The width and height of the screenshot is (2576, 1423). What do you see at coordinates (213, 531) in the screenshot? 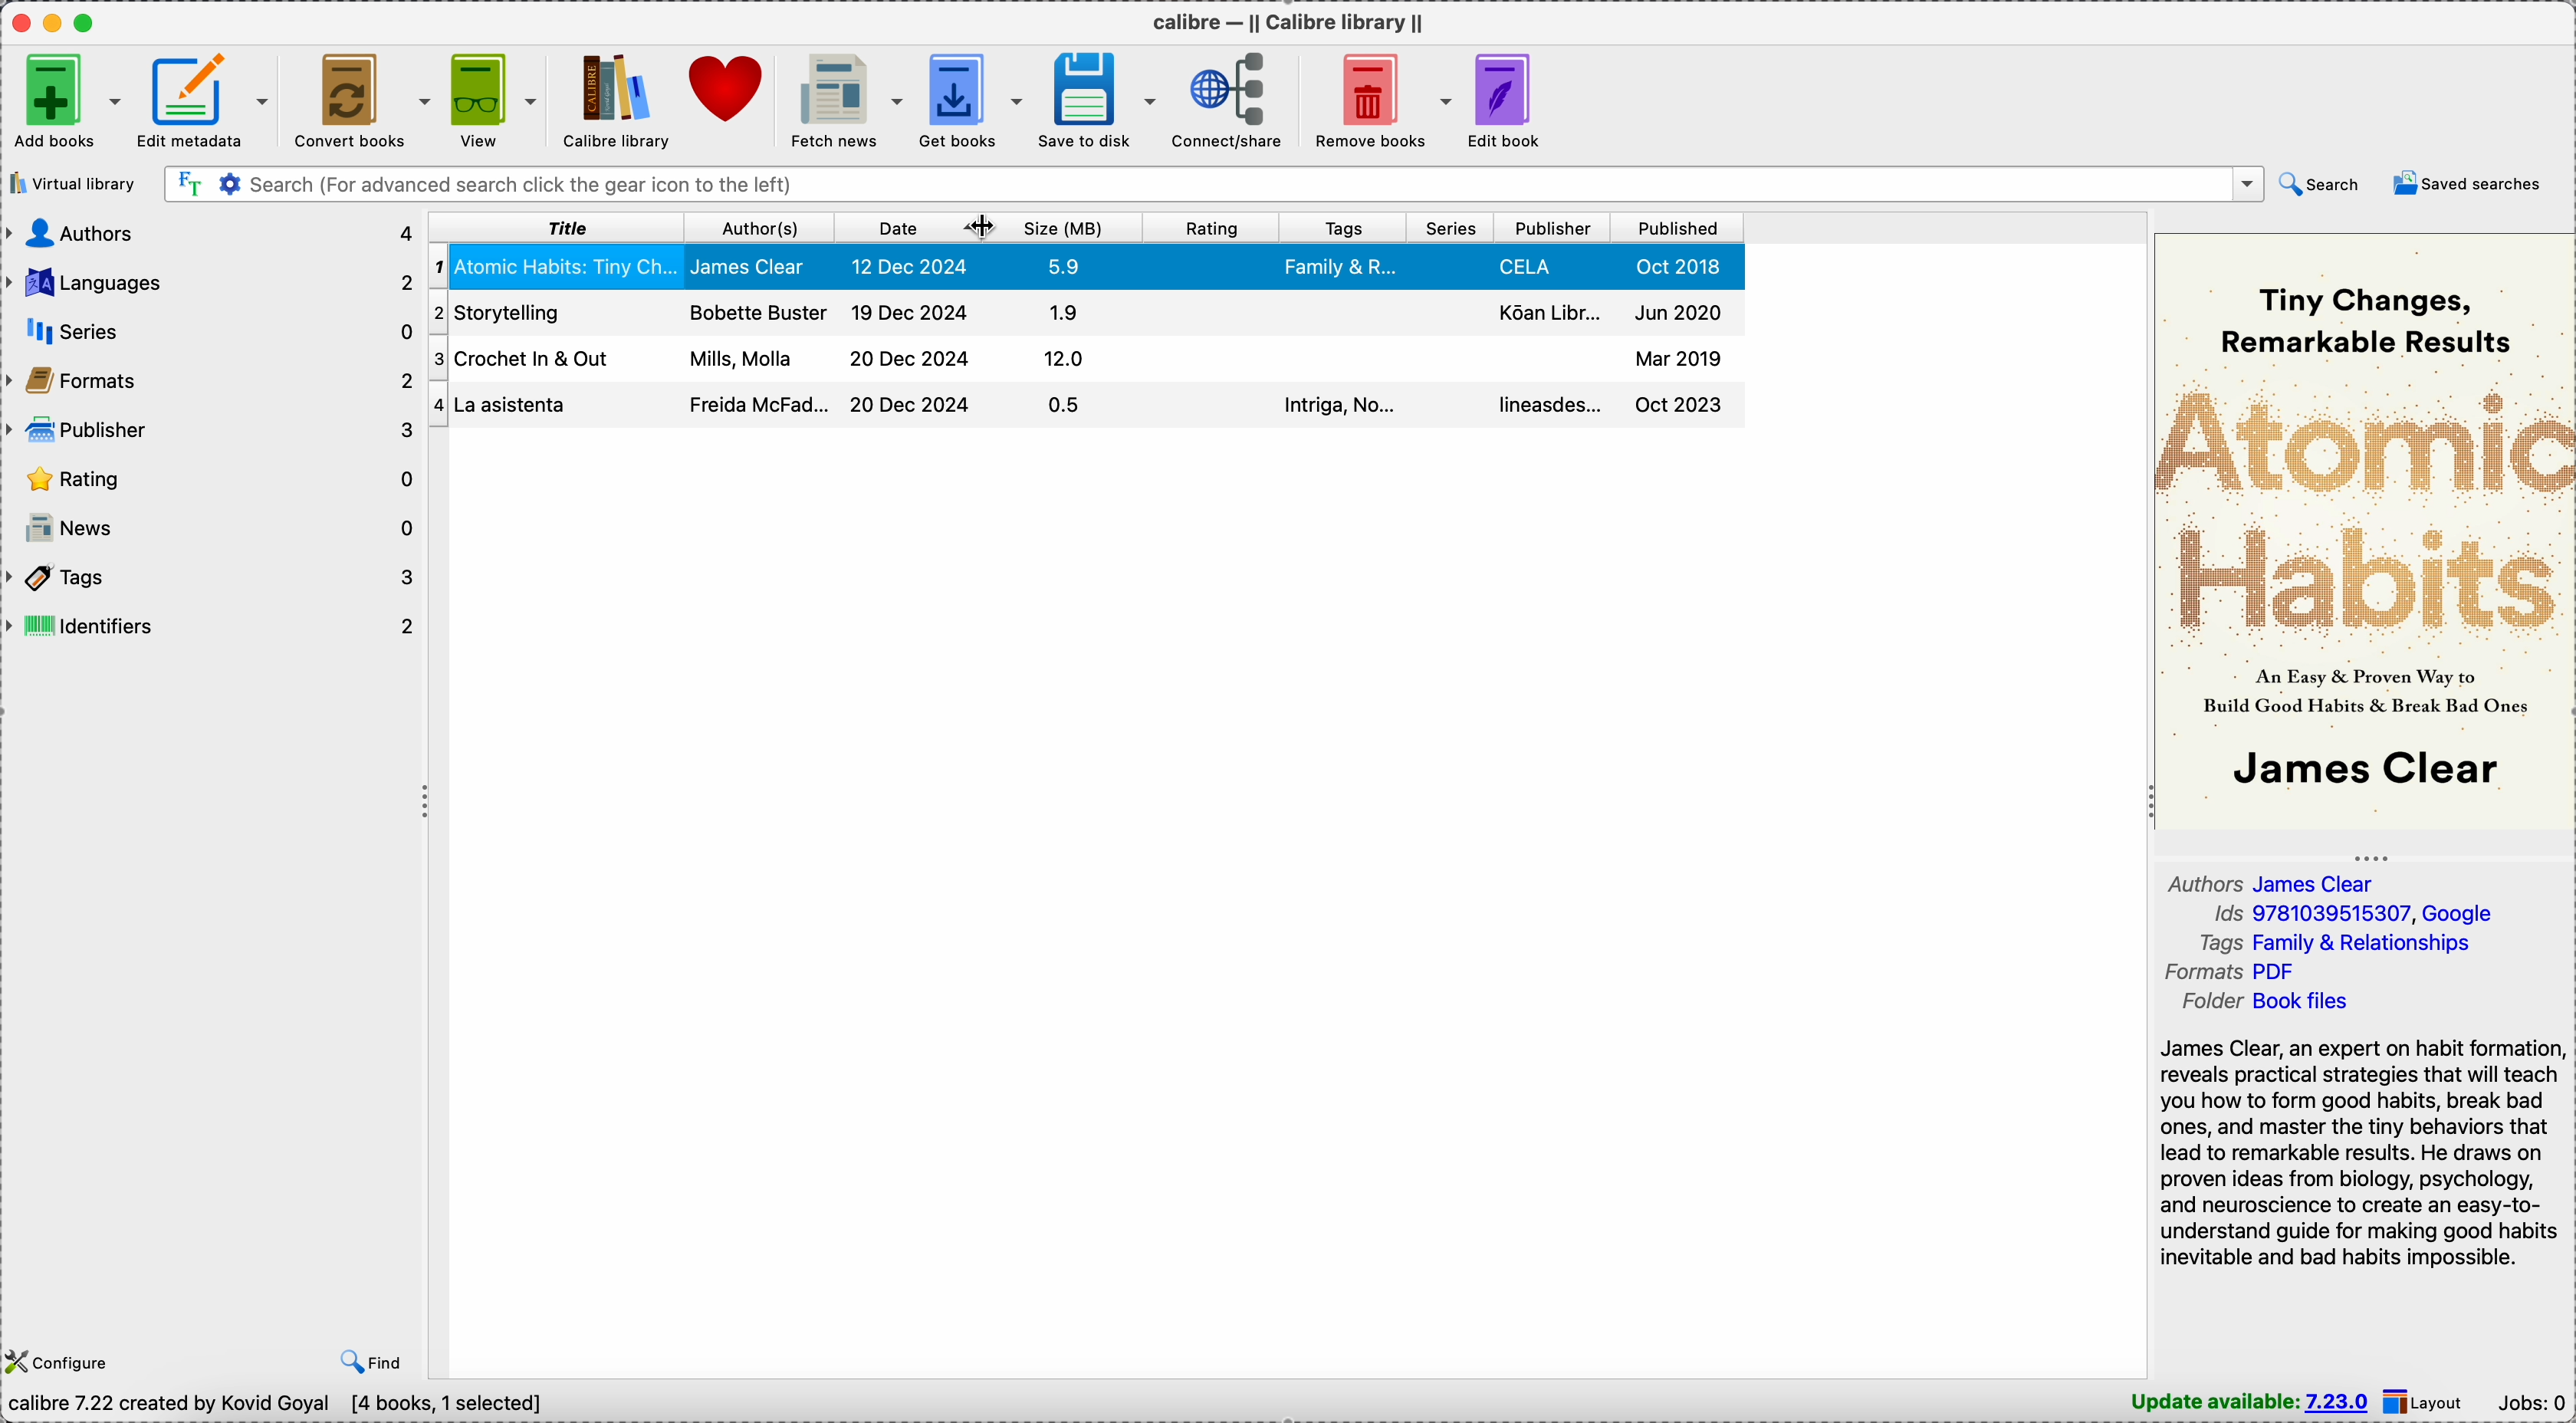
I see `news` at bounding box center [213, 531].